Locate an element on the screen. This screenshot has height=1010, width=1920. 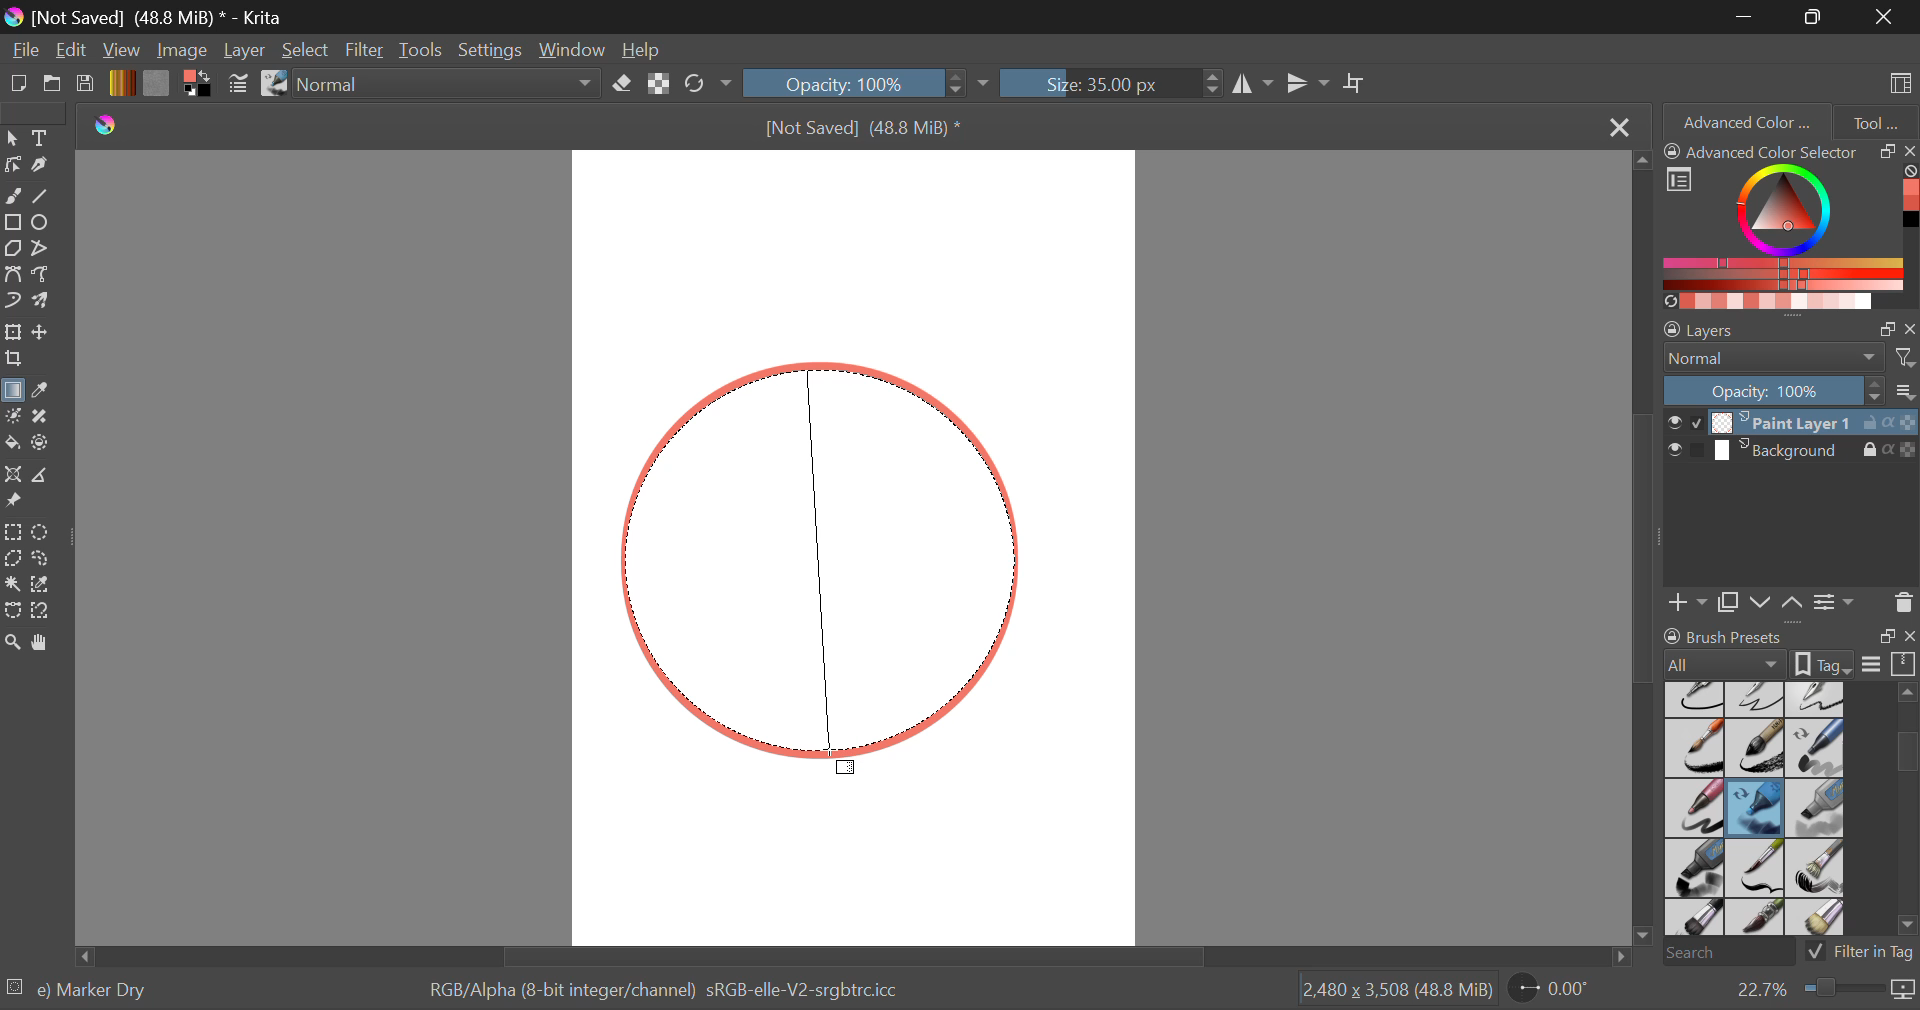
Page Dimensions is located at coordinates (1402, 990).